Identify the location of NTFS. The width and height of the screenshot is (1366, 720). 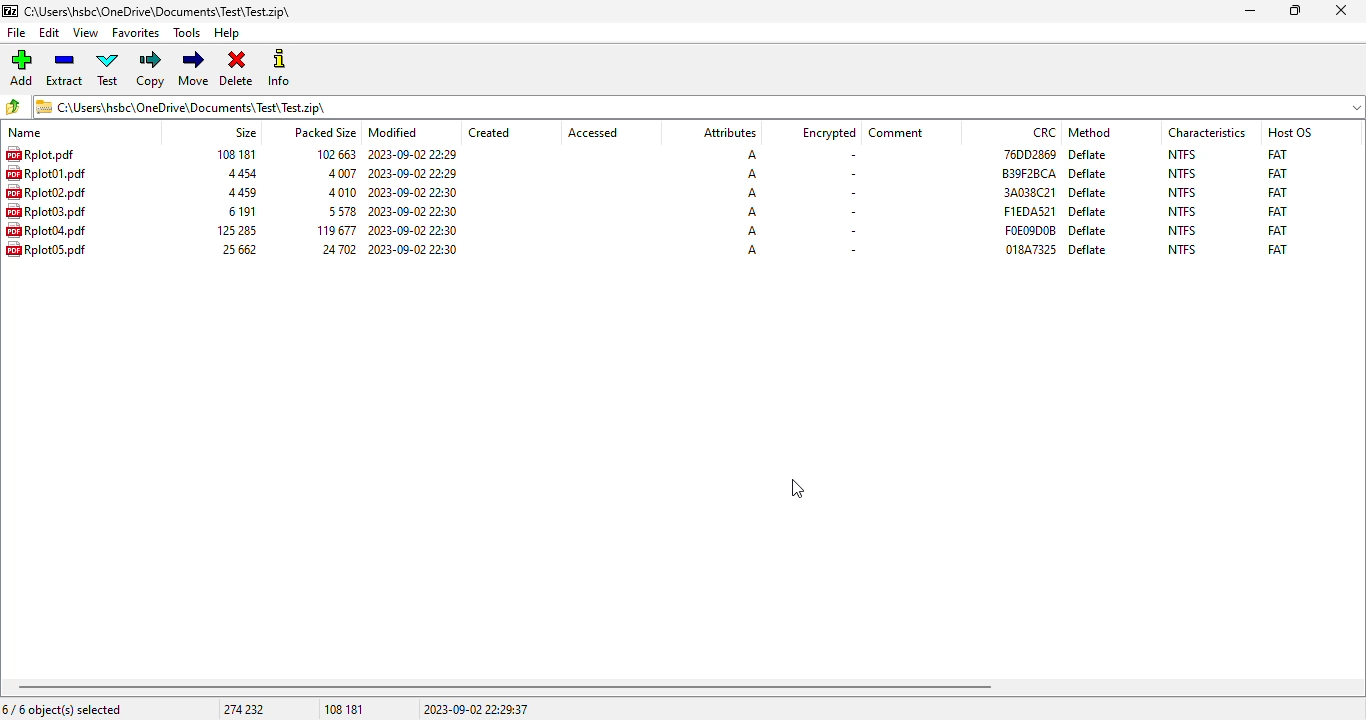
(1182, 192).